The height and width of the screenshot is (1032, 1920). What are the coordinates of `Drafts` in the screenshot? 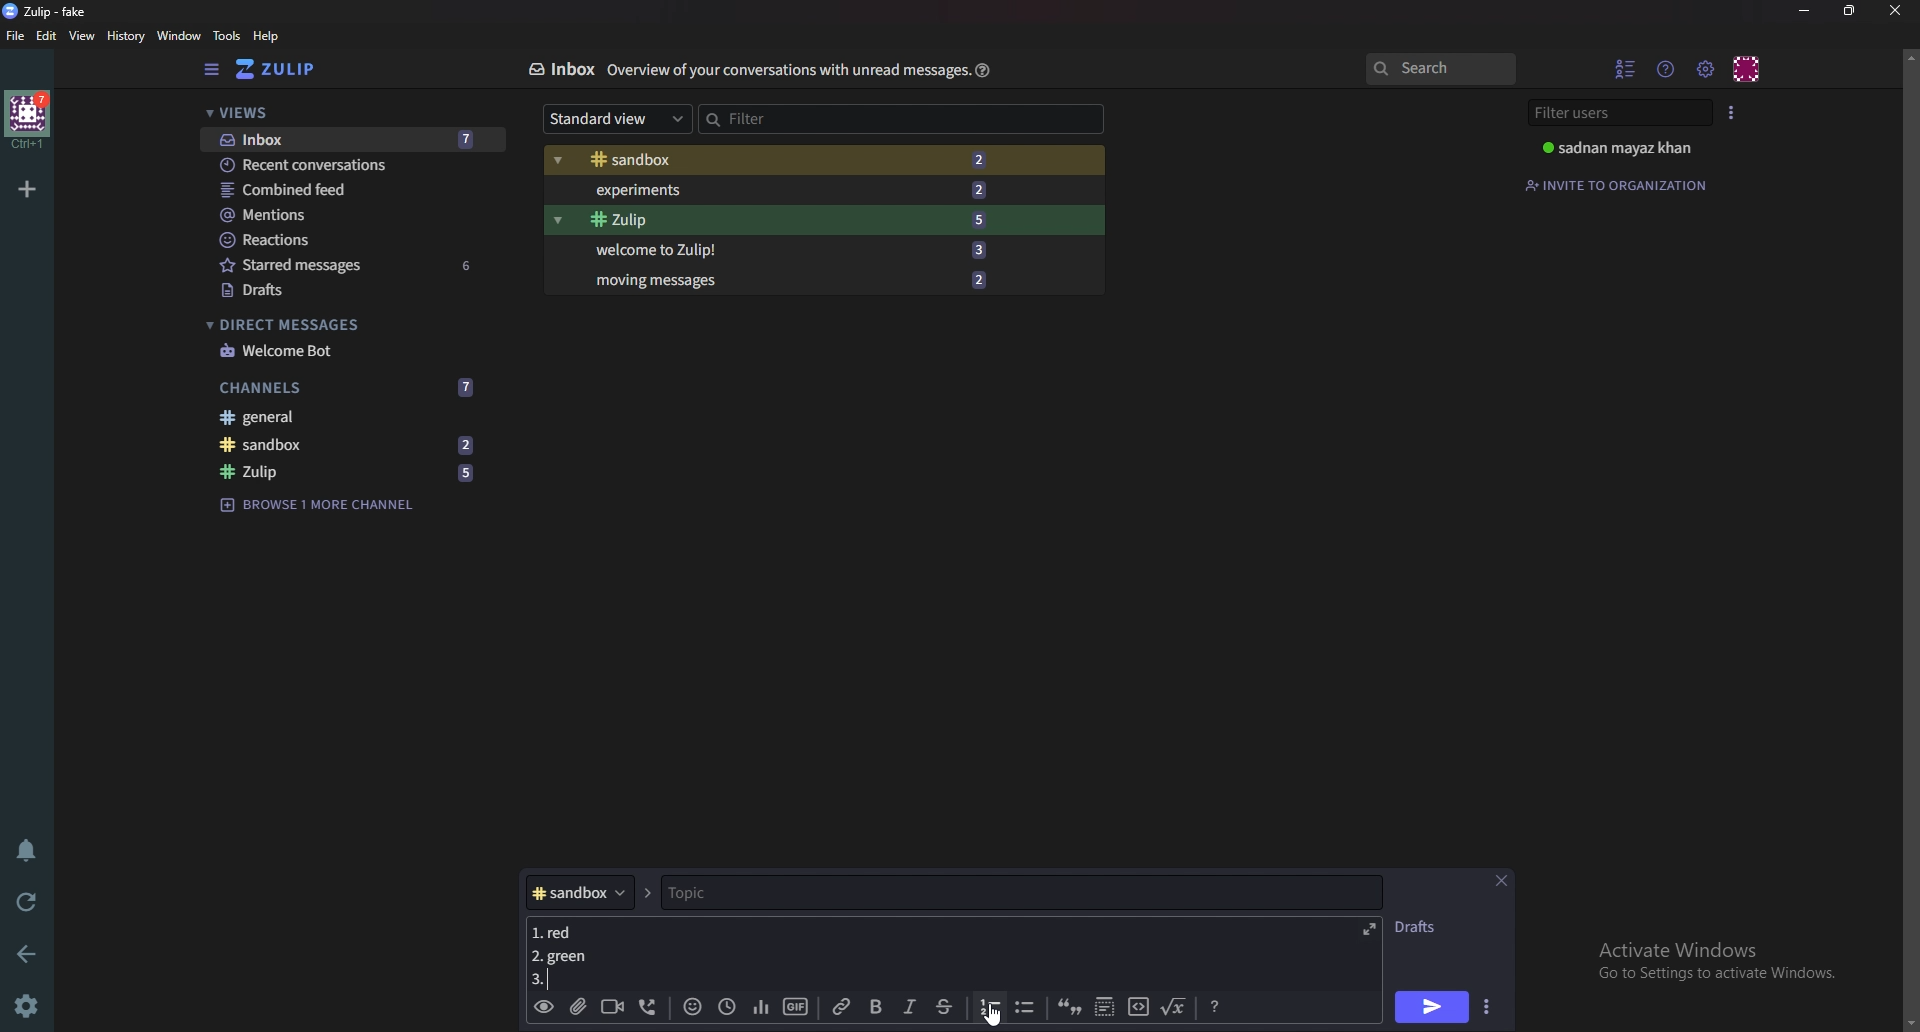 It's located at (1426, 925).